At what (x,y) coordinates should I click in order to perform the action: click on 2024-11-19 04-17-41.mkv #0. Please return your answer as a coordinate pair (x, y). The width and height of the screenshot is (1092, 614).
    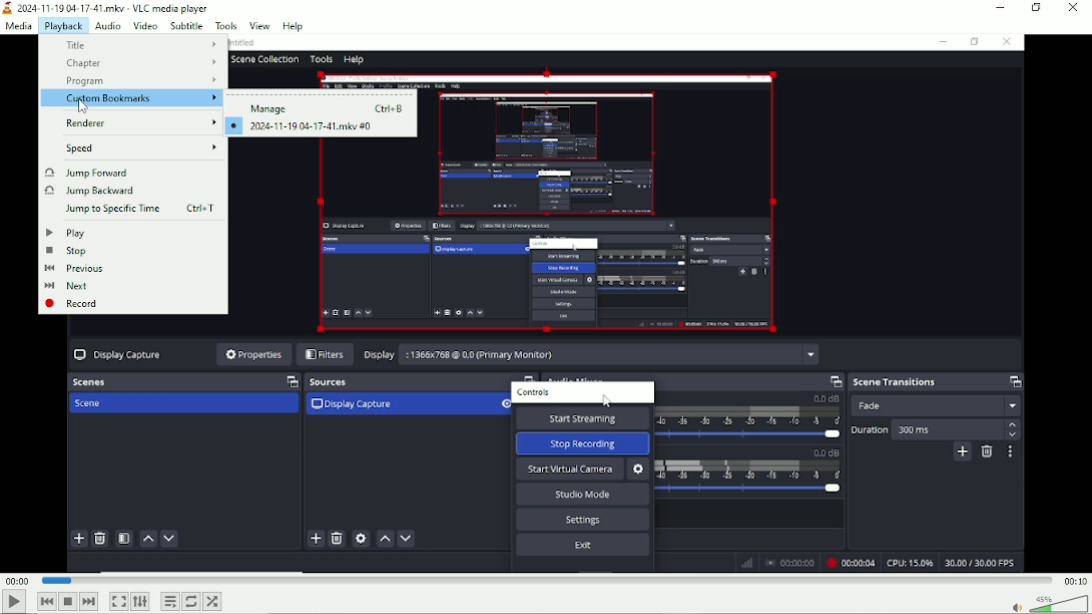
    Looking at the image, I should click on (302, 127).